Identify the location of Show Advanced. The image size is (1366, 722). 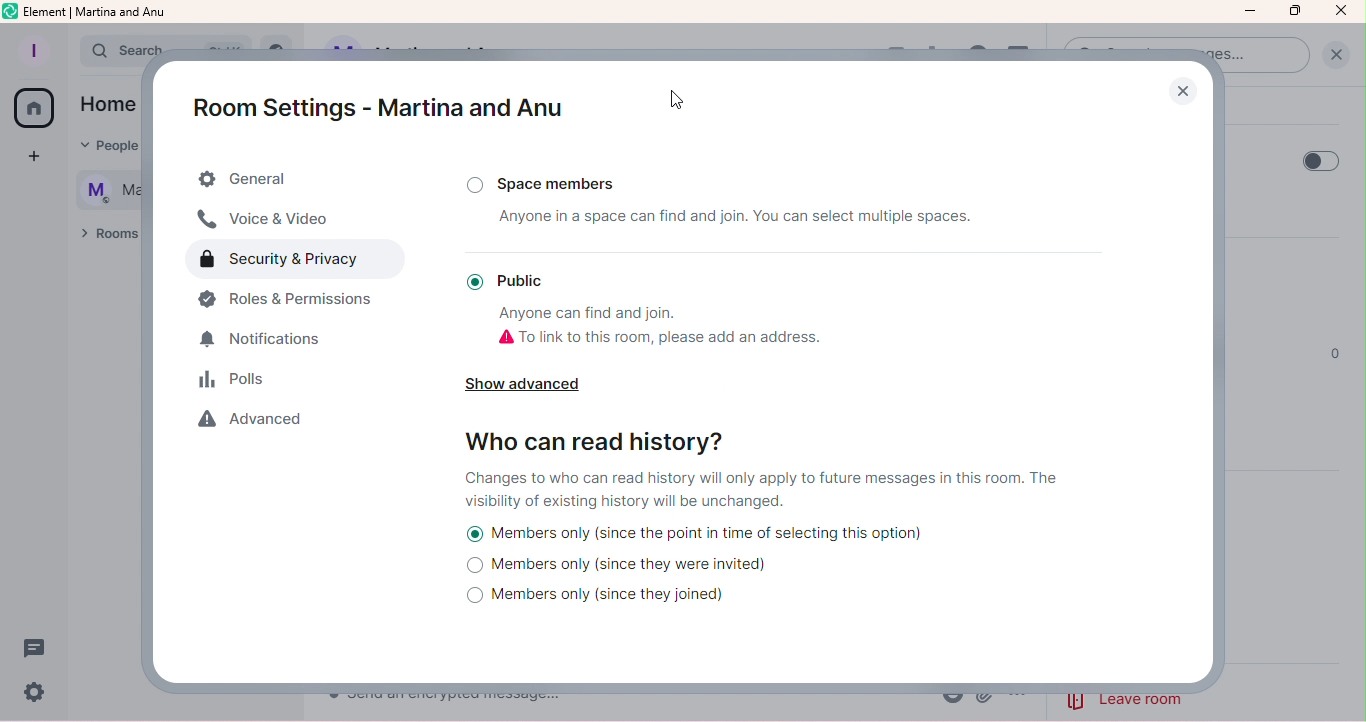
(532, 384).